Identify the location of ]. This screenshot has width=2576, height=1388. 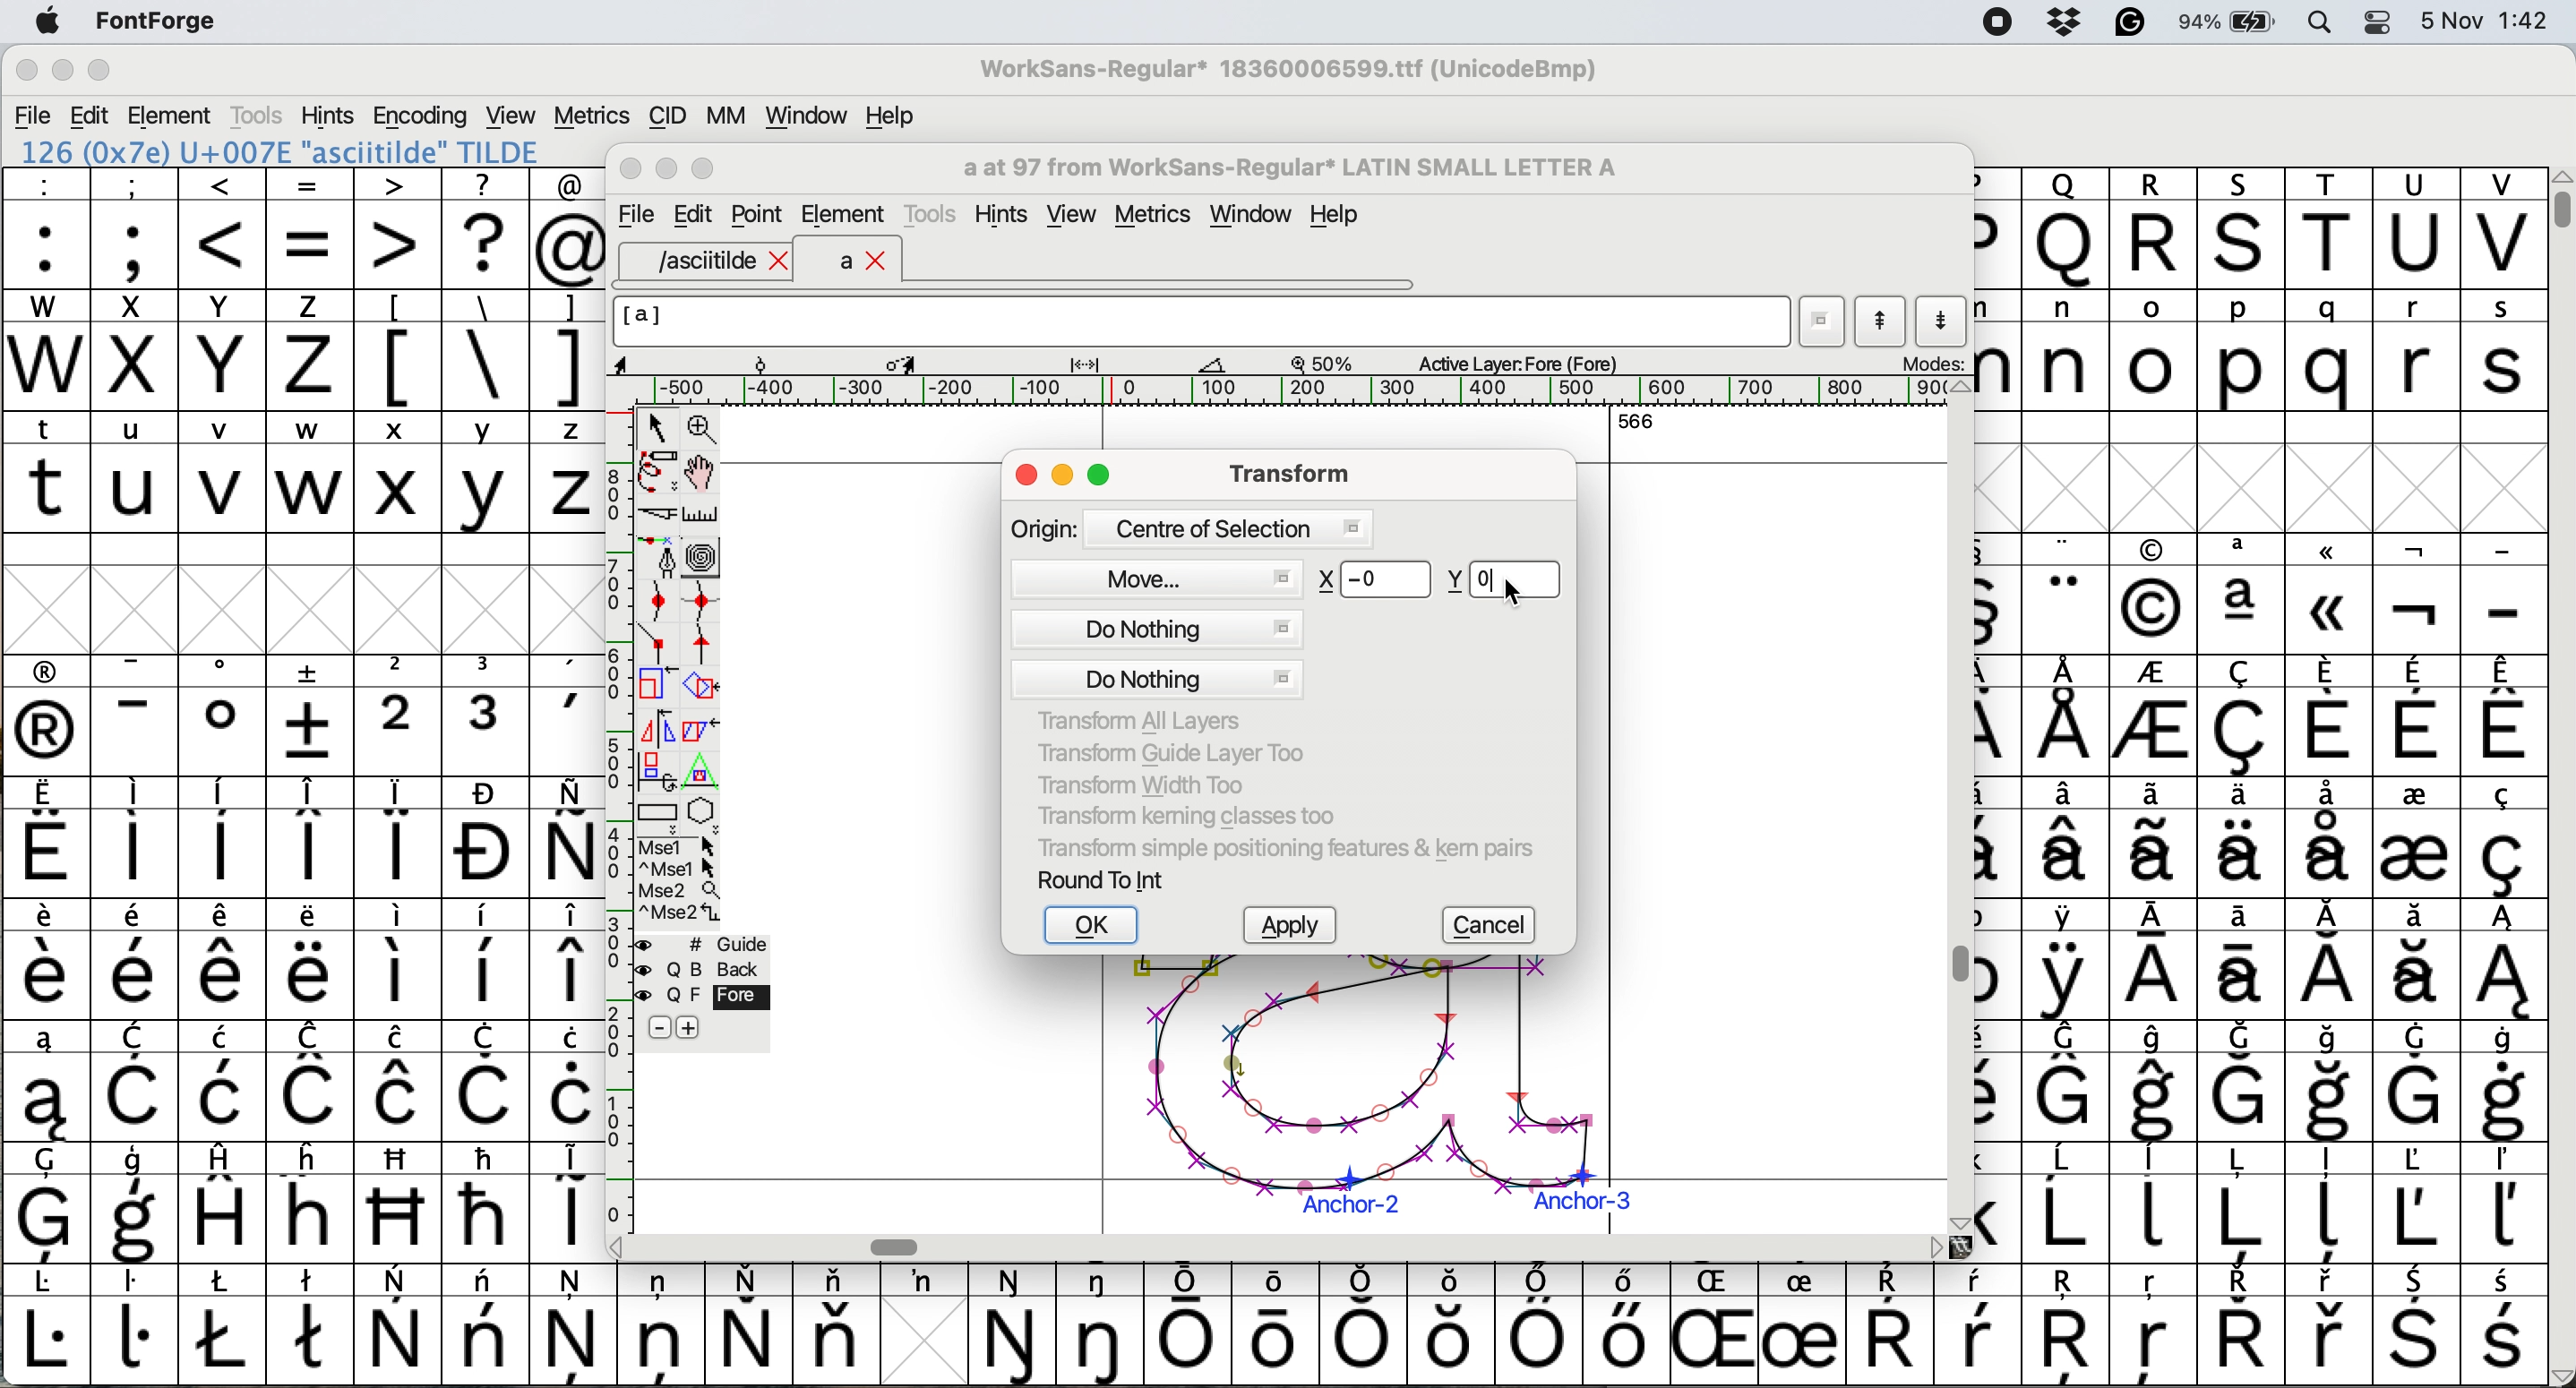
(566, 347).